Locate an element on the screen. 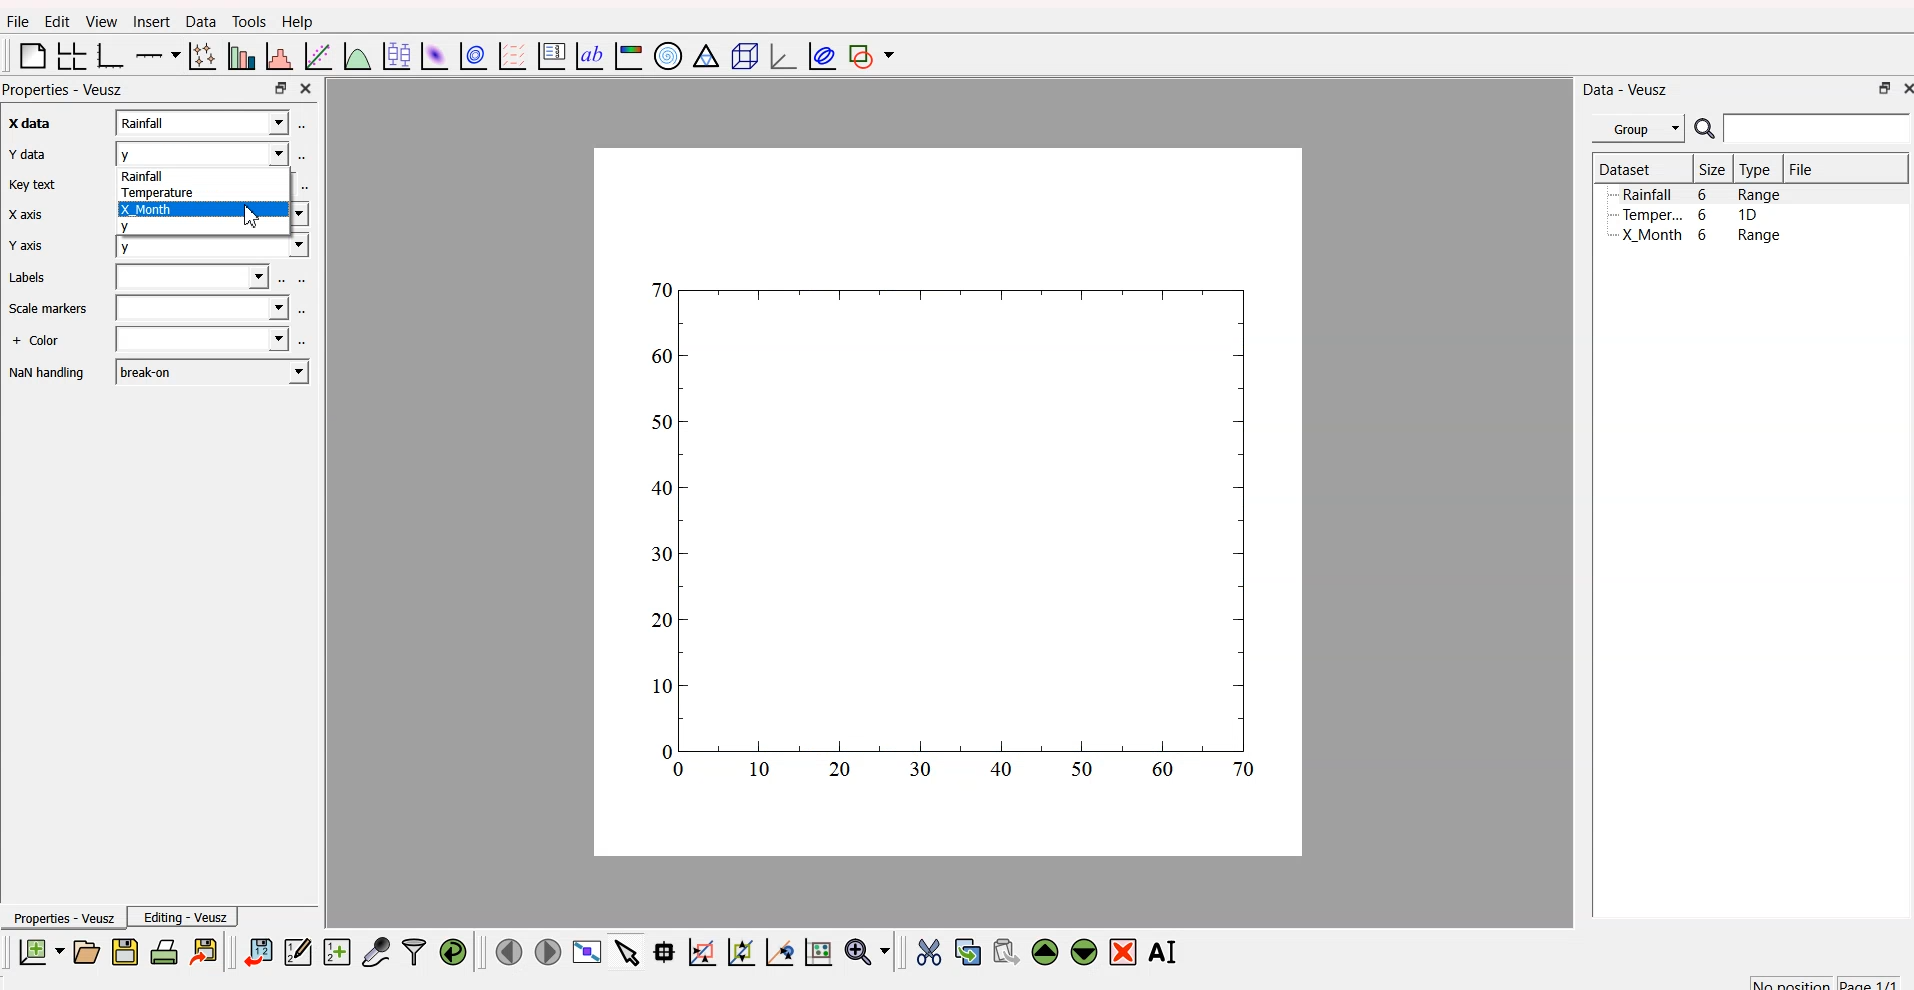 This screenshot has width=1914, height=990. move up the widget is located at coordinates (1044, 952).